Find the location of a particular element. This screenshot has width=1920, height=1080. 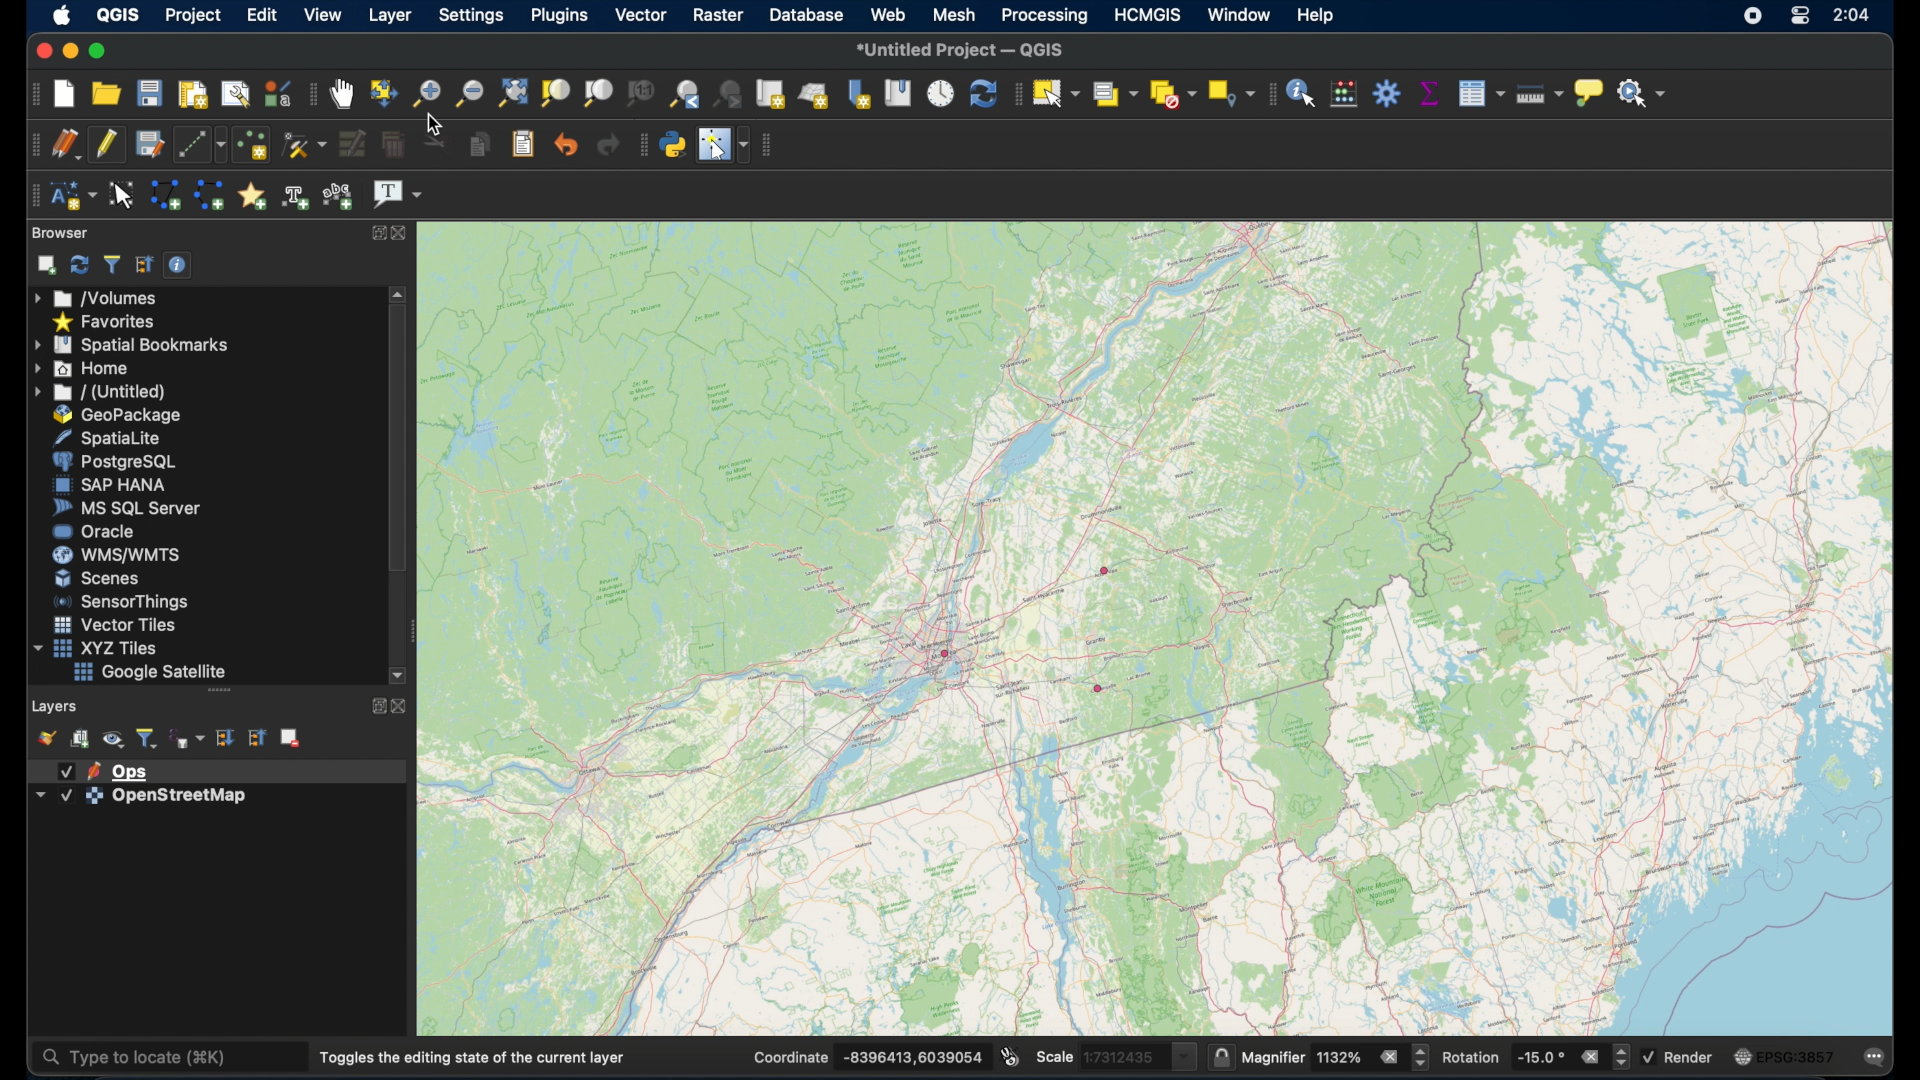

remove layer group is located at coordinates (289, 736).